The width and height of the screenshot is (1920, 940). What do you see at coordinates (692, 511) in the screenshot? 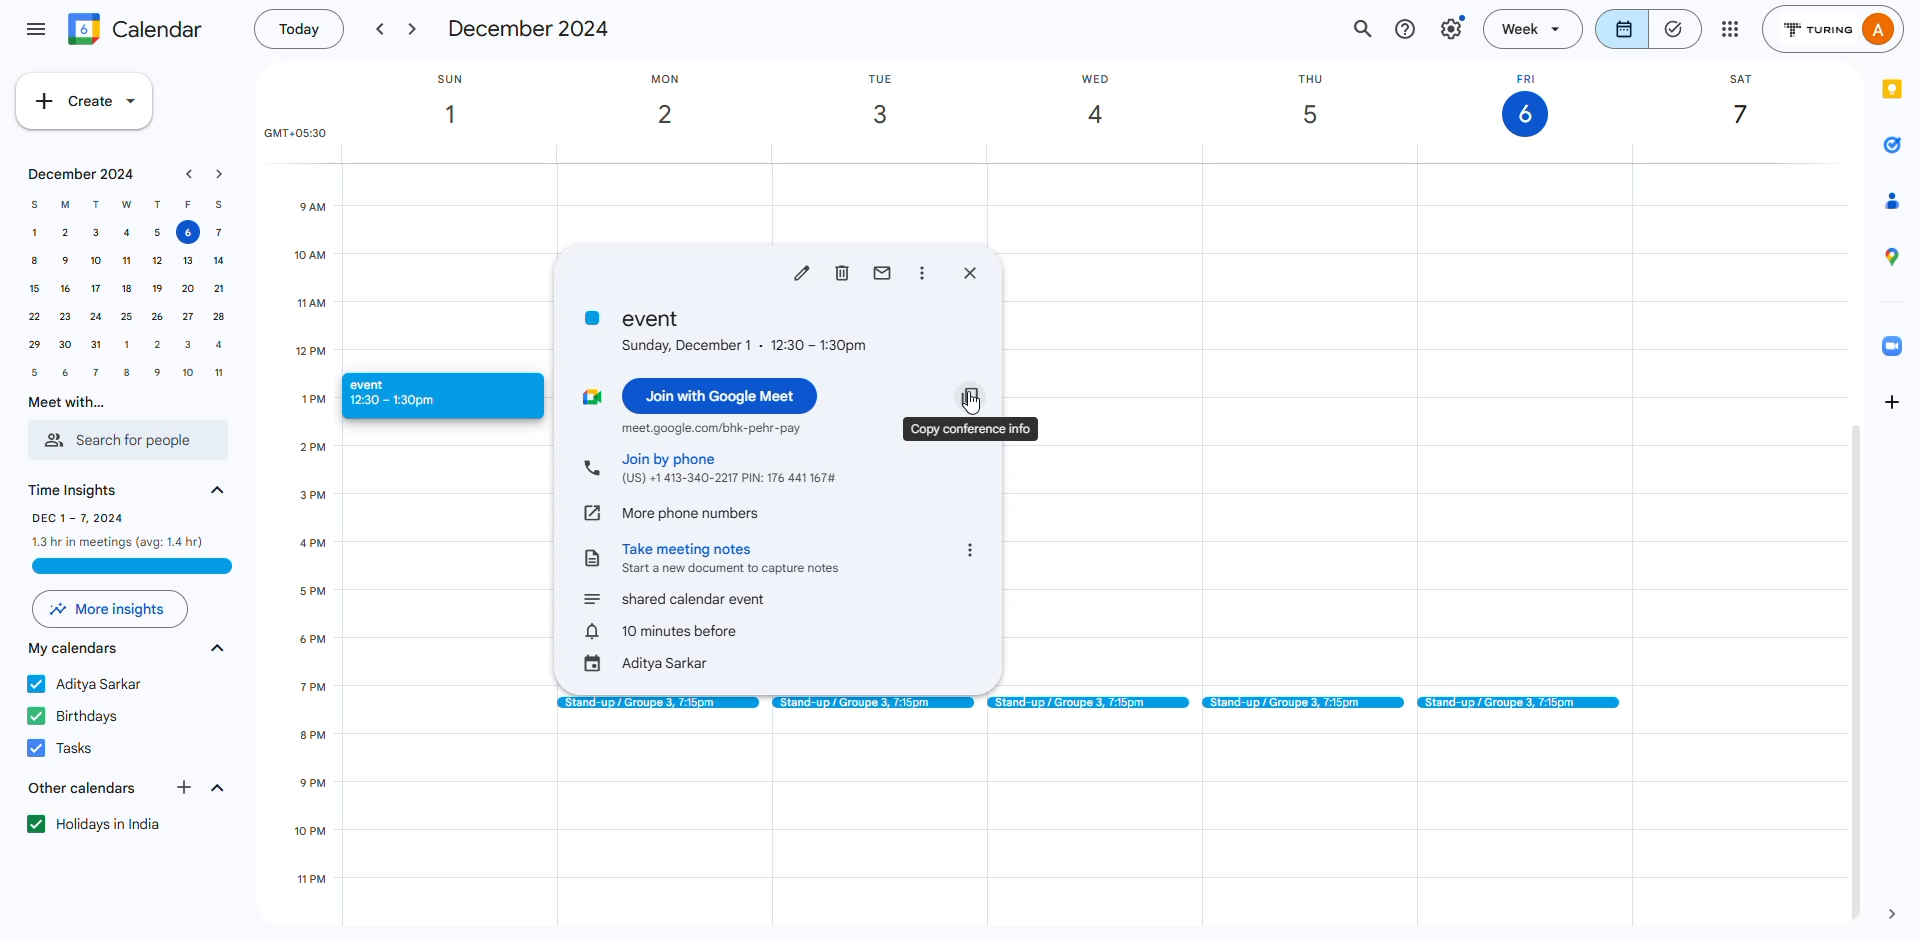
I see `phone` at bounding box center [692, 511].